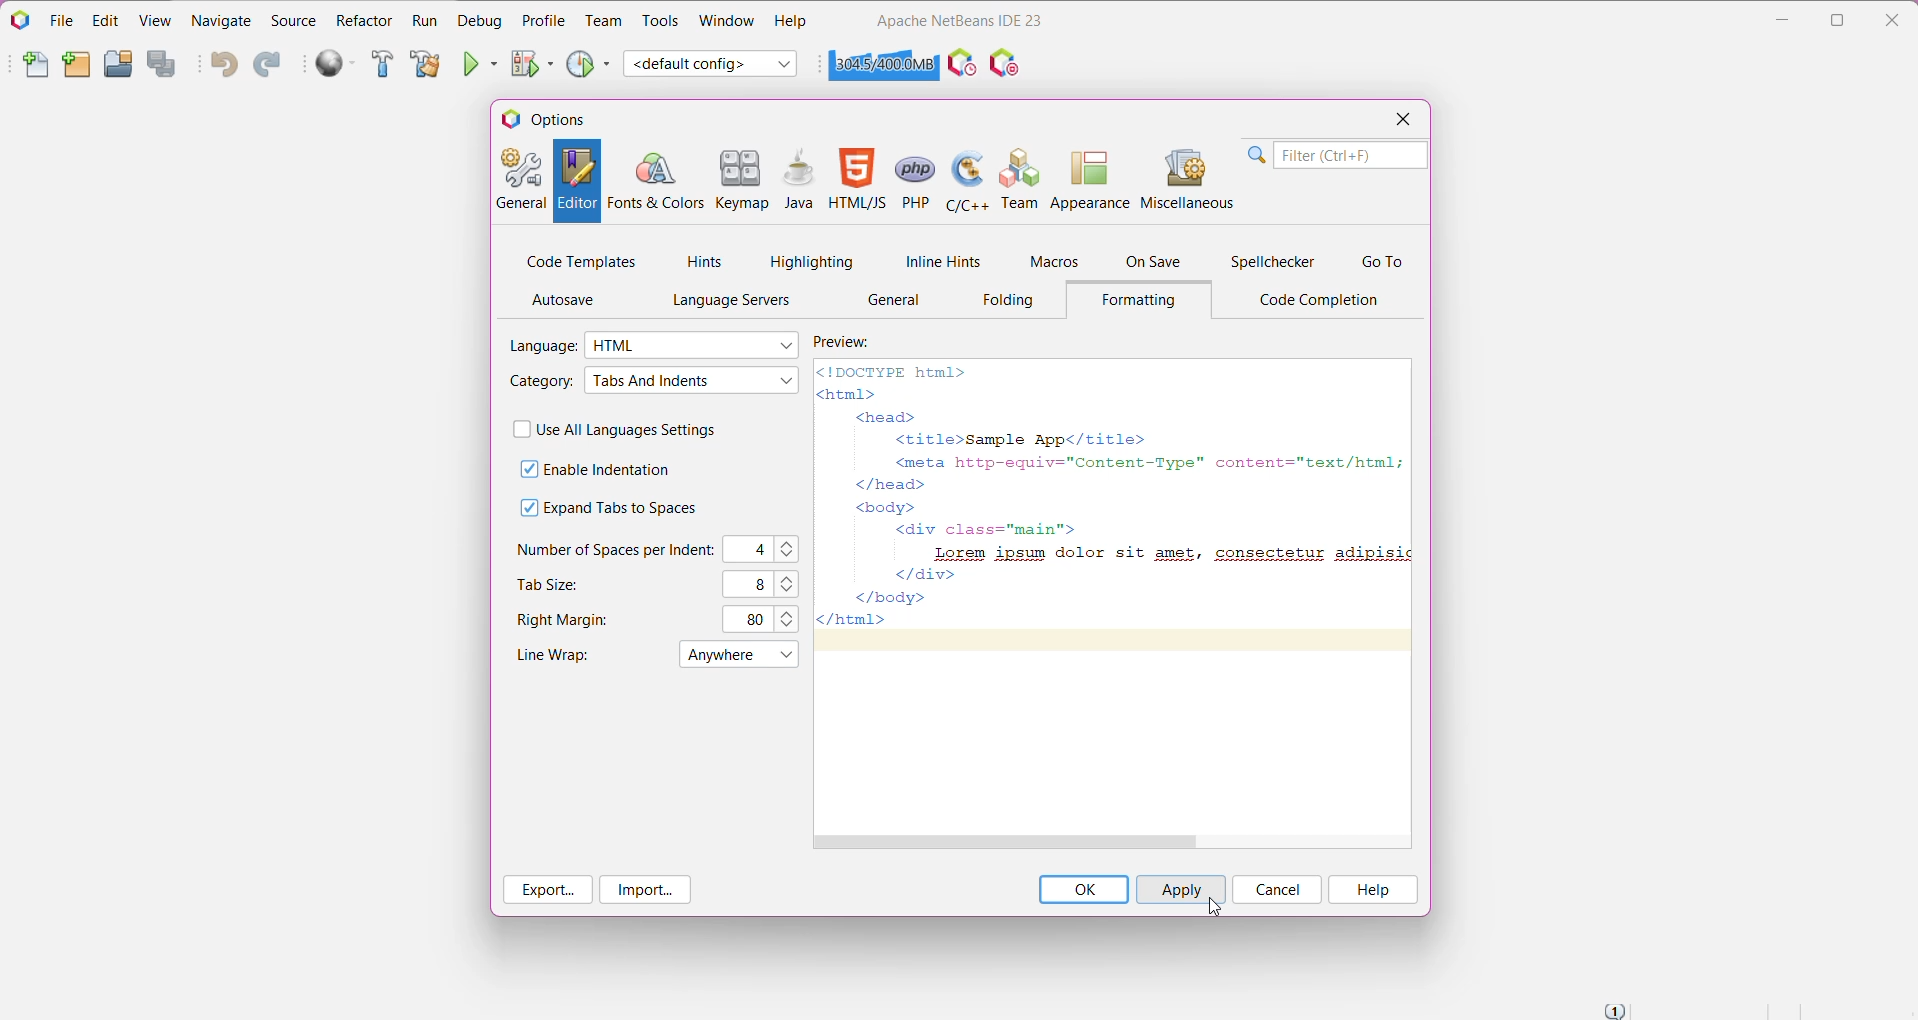 The width and height of the screenshot is (1918, 1020). Describe the element at coordinates (117, 64) in the screenshot. I see `Open Project` at that location.